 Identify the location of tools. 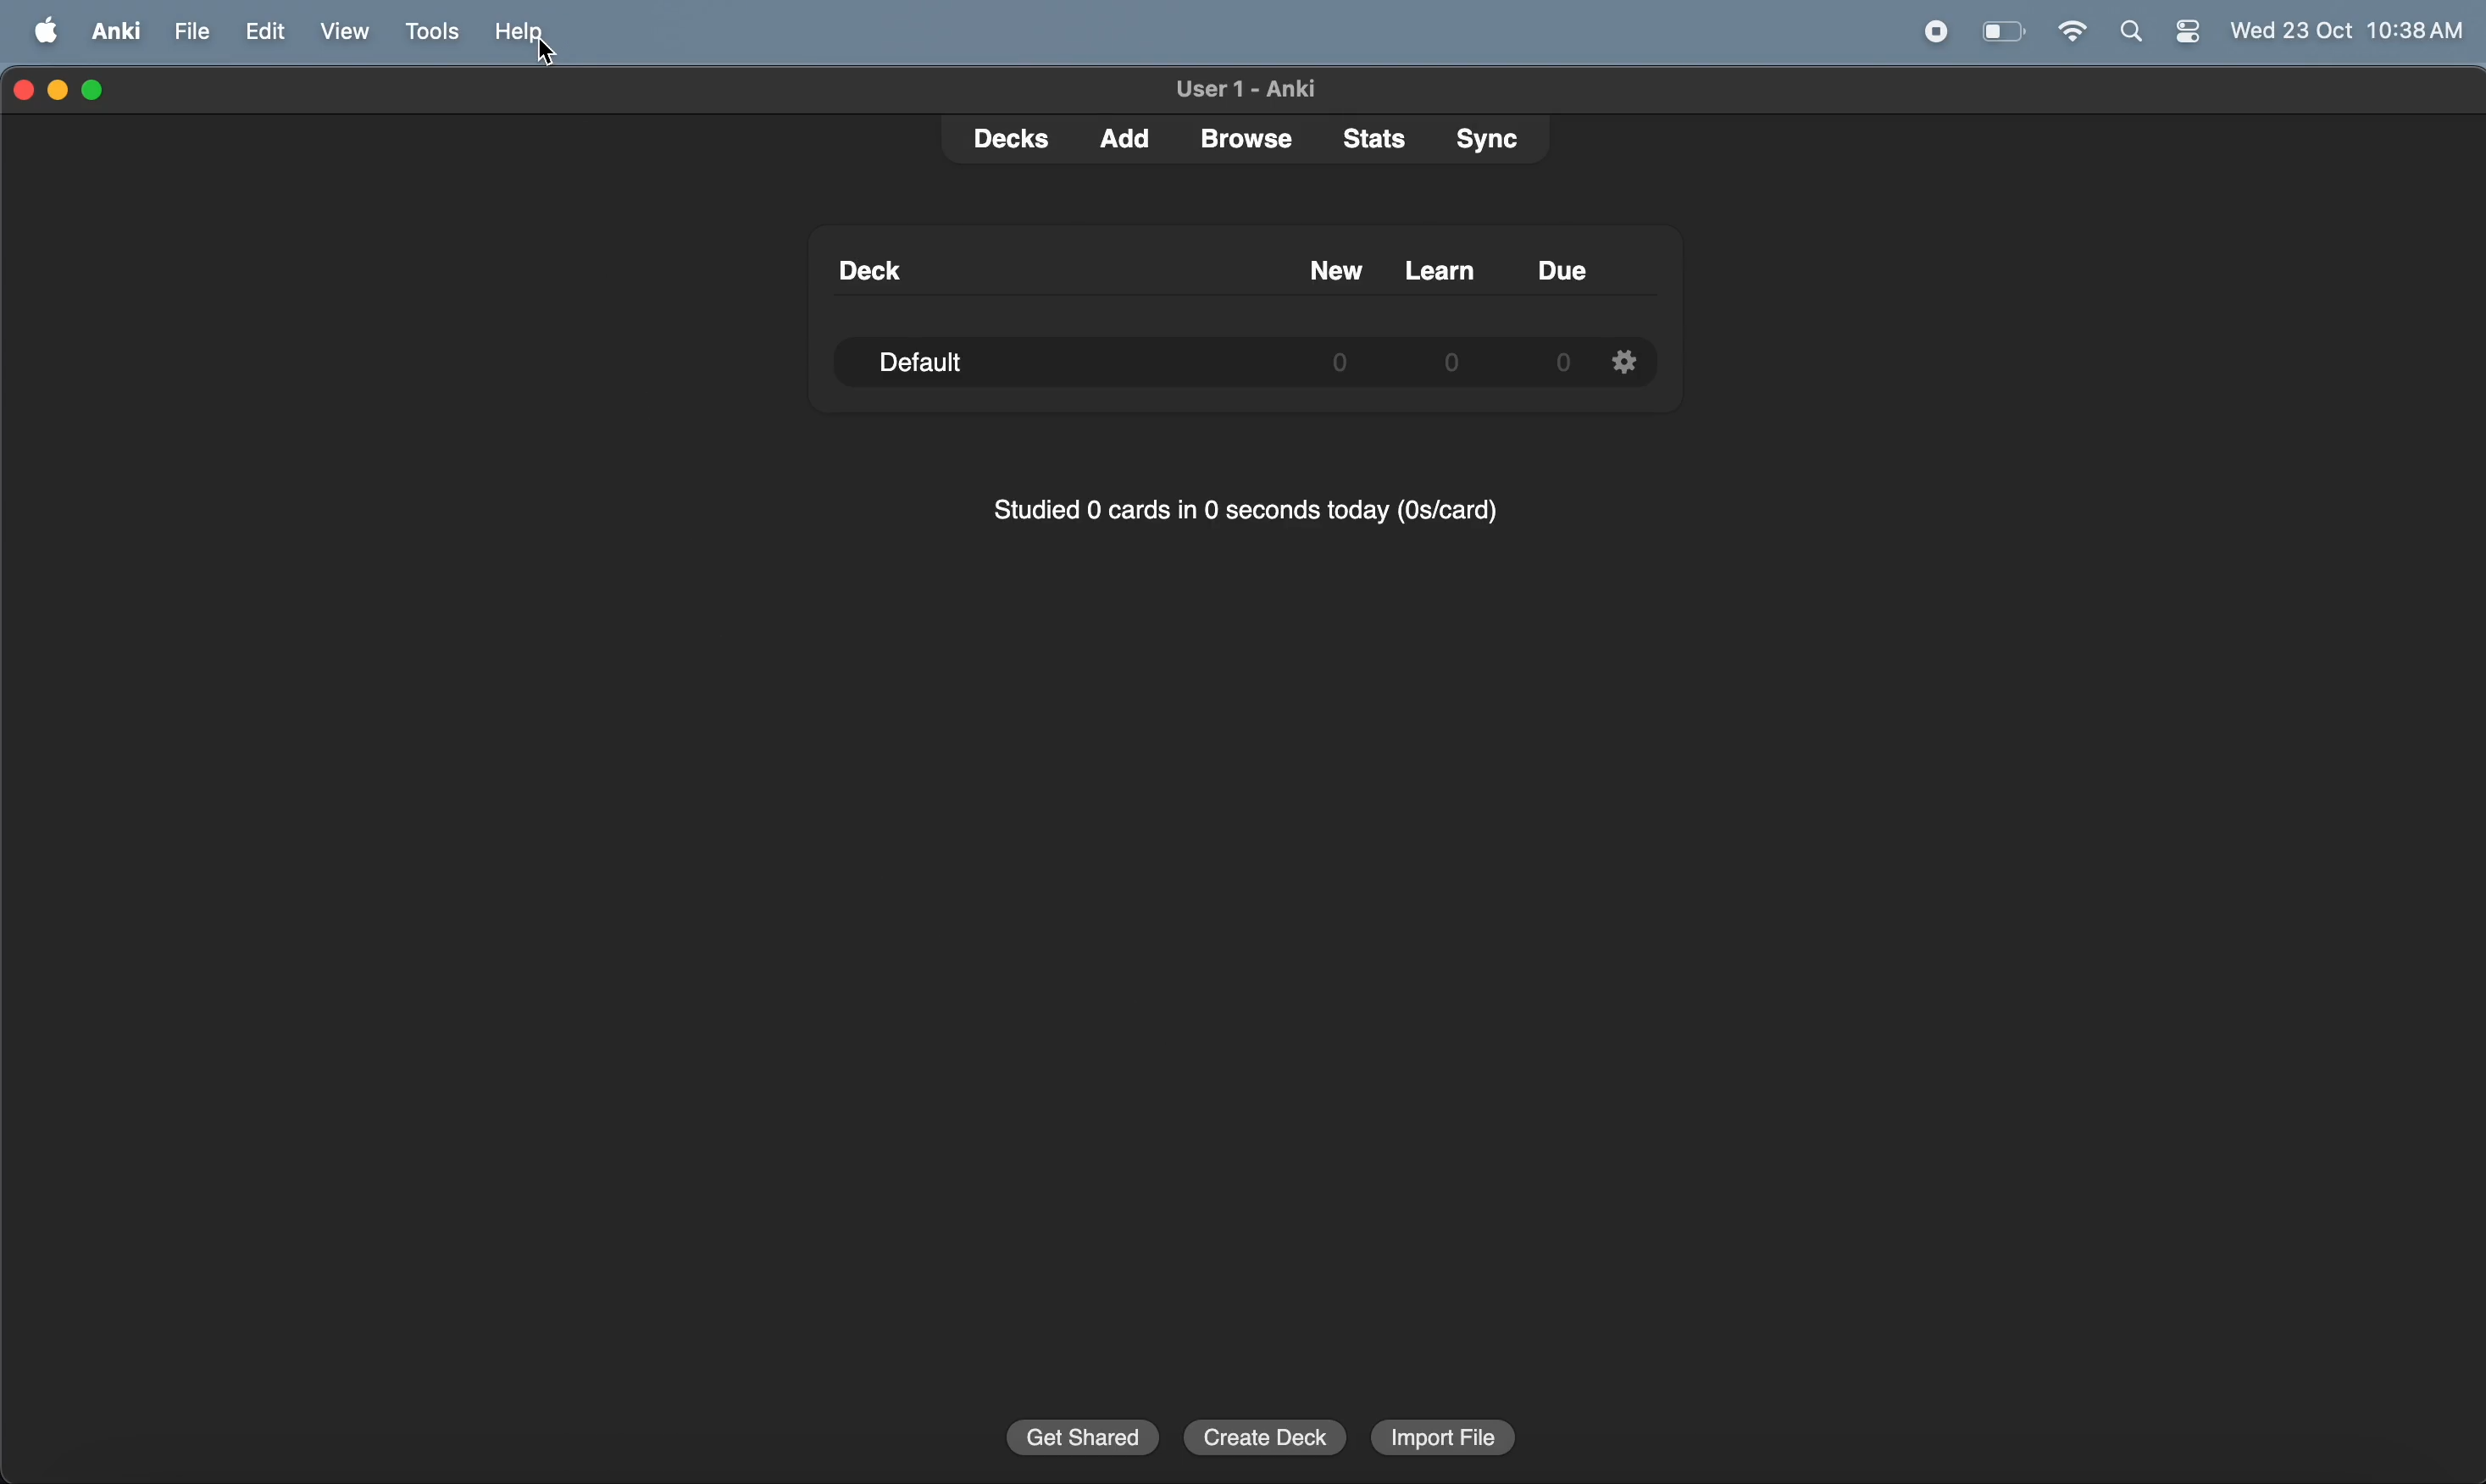
(426, 32).